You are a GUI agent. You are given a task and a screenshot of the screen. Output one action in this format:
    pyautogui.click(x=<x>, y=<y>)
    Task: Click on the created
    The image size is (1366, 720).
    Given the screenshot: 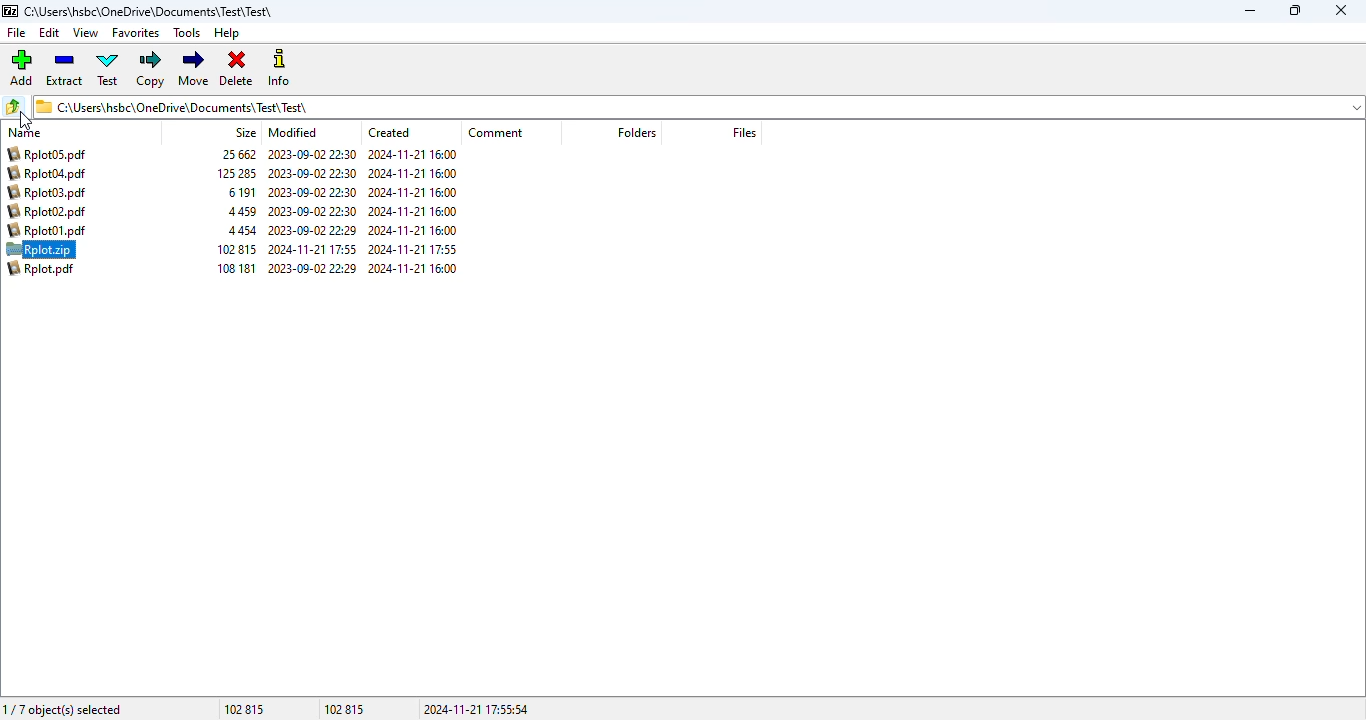 What is the action you would take?
    pyautogui.click(x=389, y=132)
    